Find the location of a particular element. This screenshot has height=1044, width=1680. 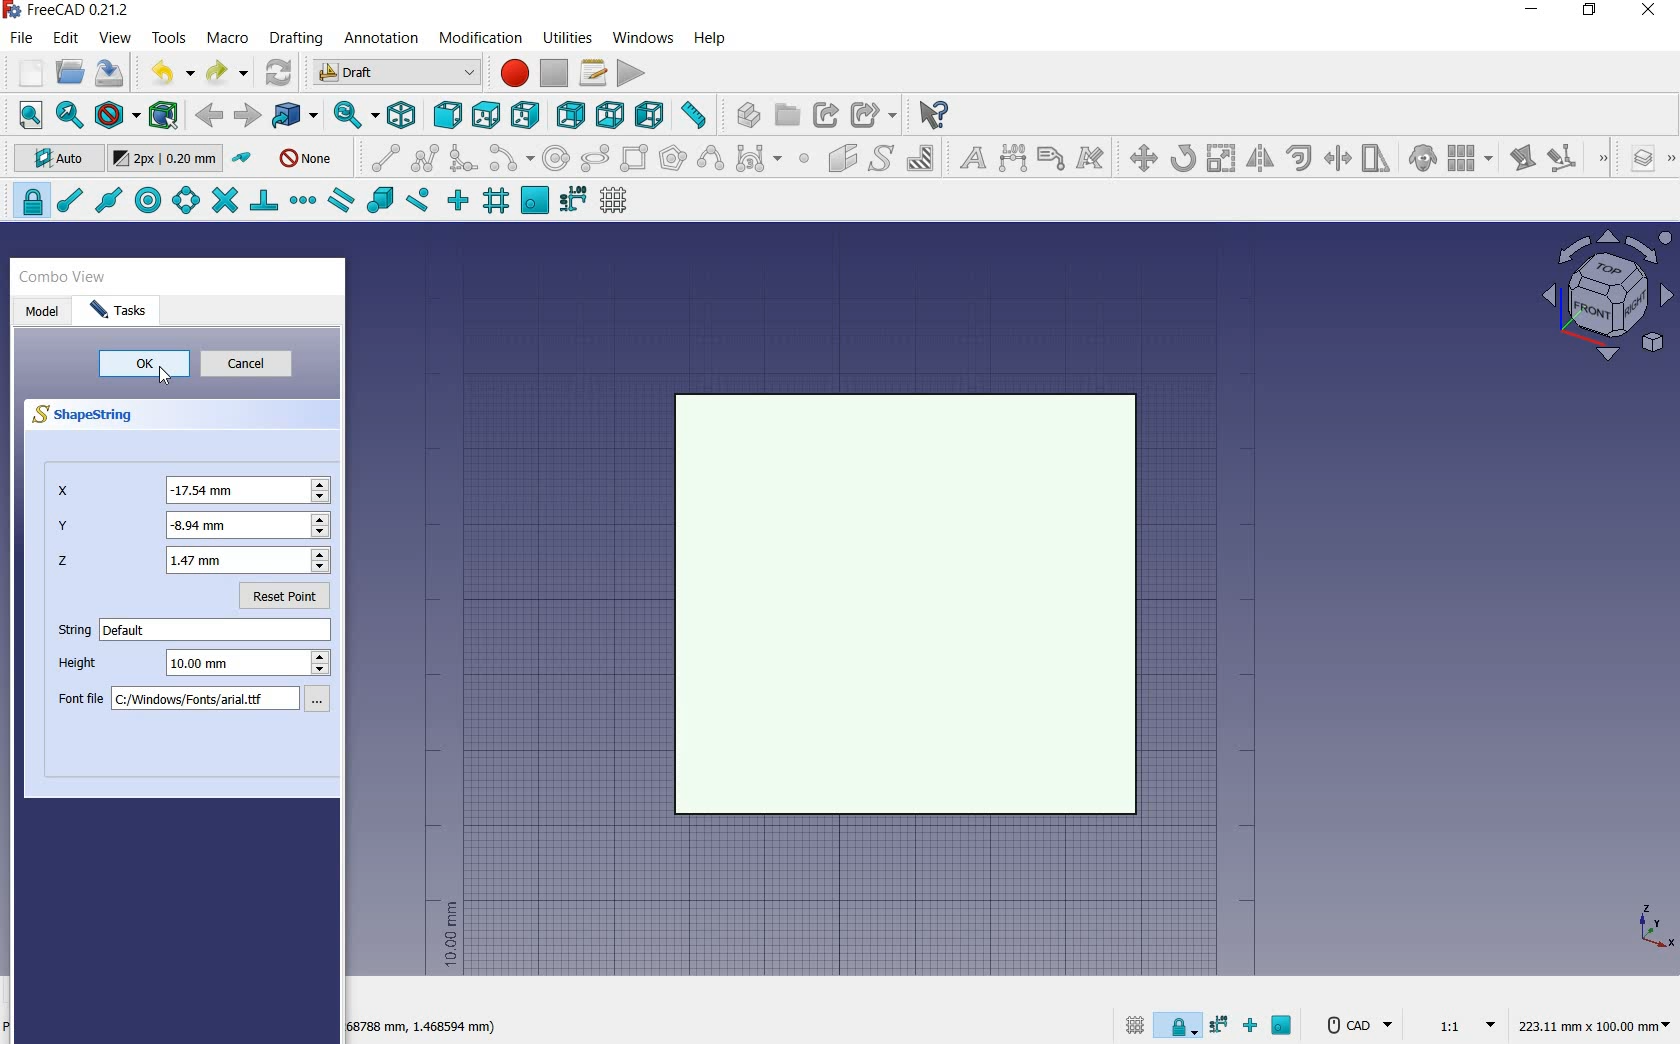

font file is located at coordinates (202, 702).